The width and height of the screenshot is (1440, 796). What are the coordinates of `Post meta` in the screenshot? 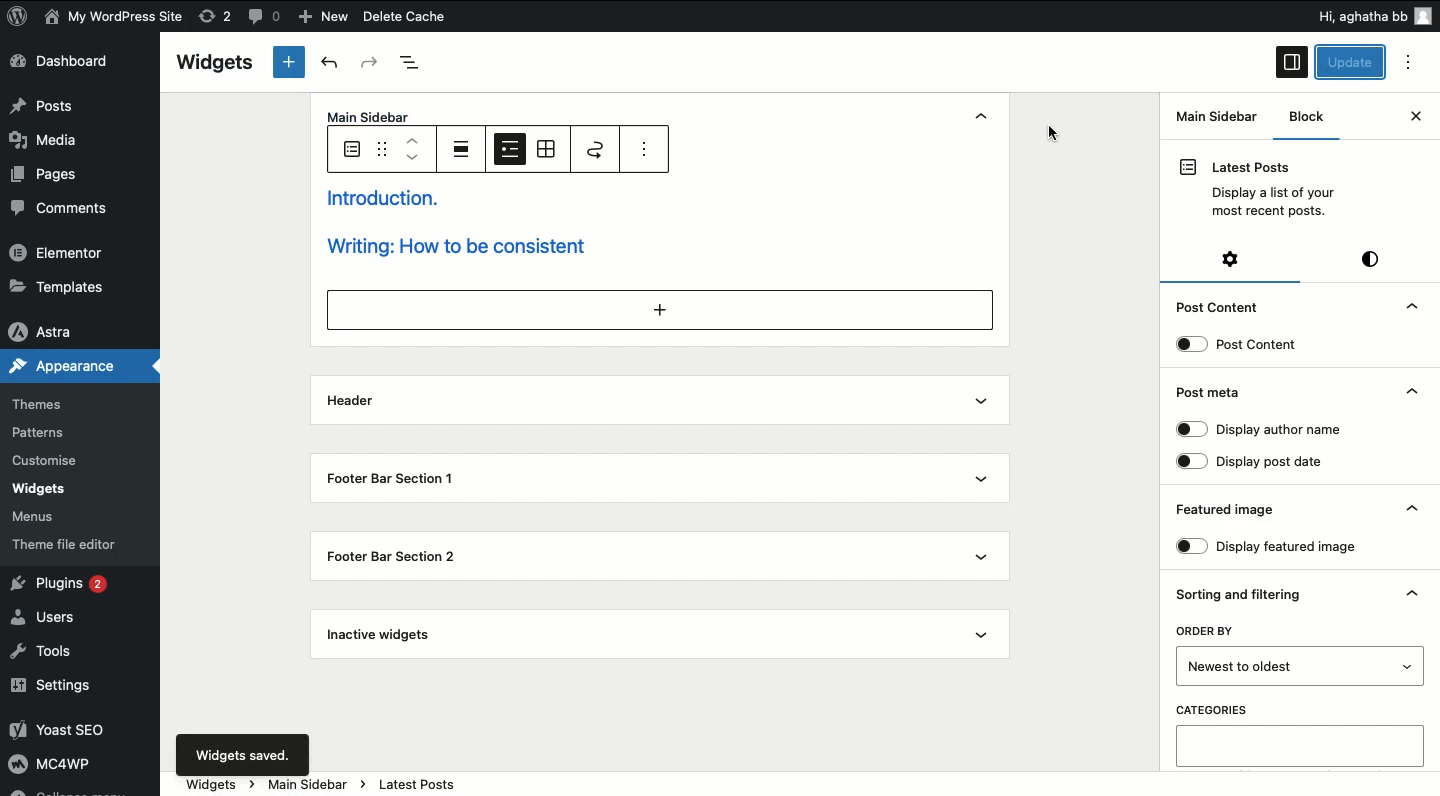 It's located at (1221, 394).